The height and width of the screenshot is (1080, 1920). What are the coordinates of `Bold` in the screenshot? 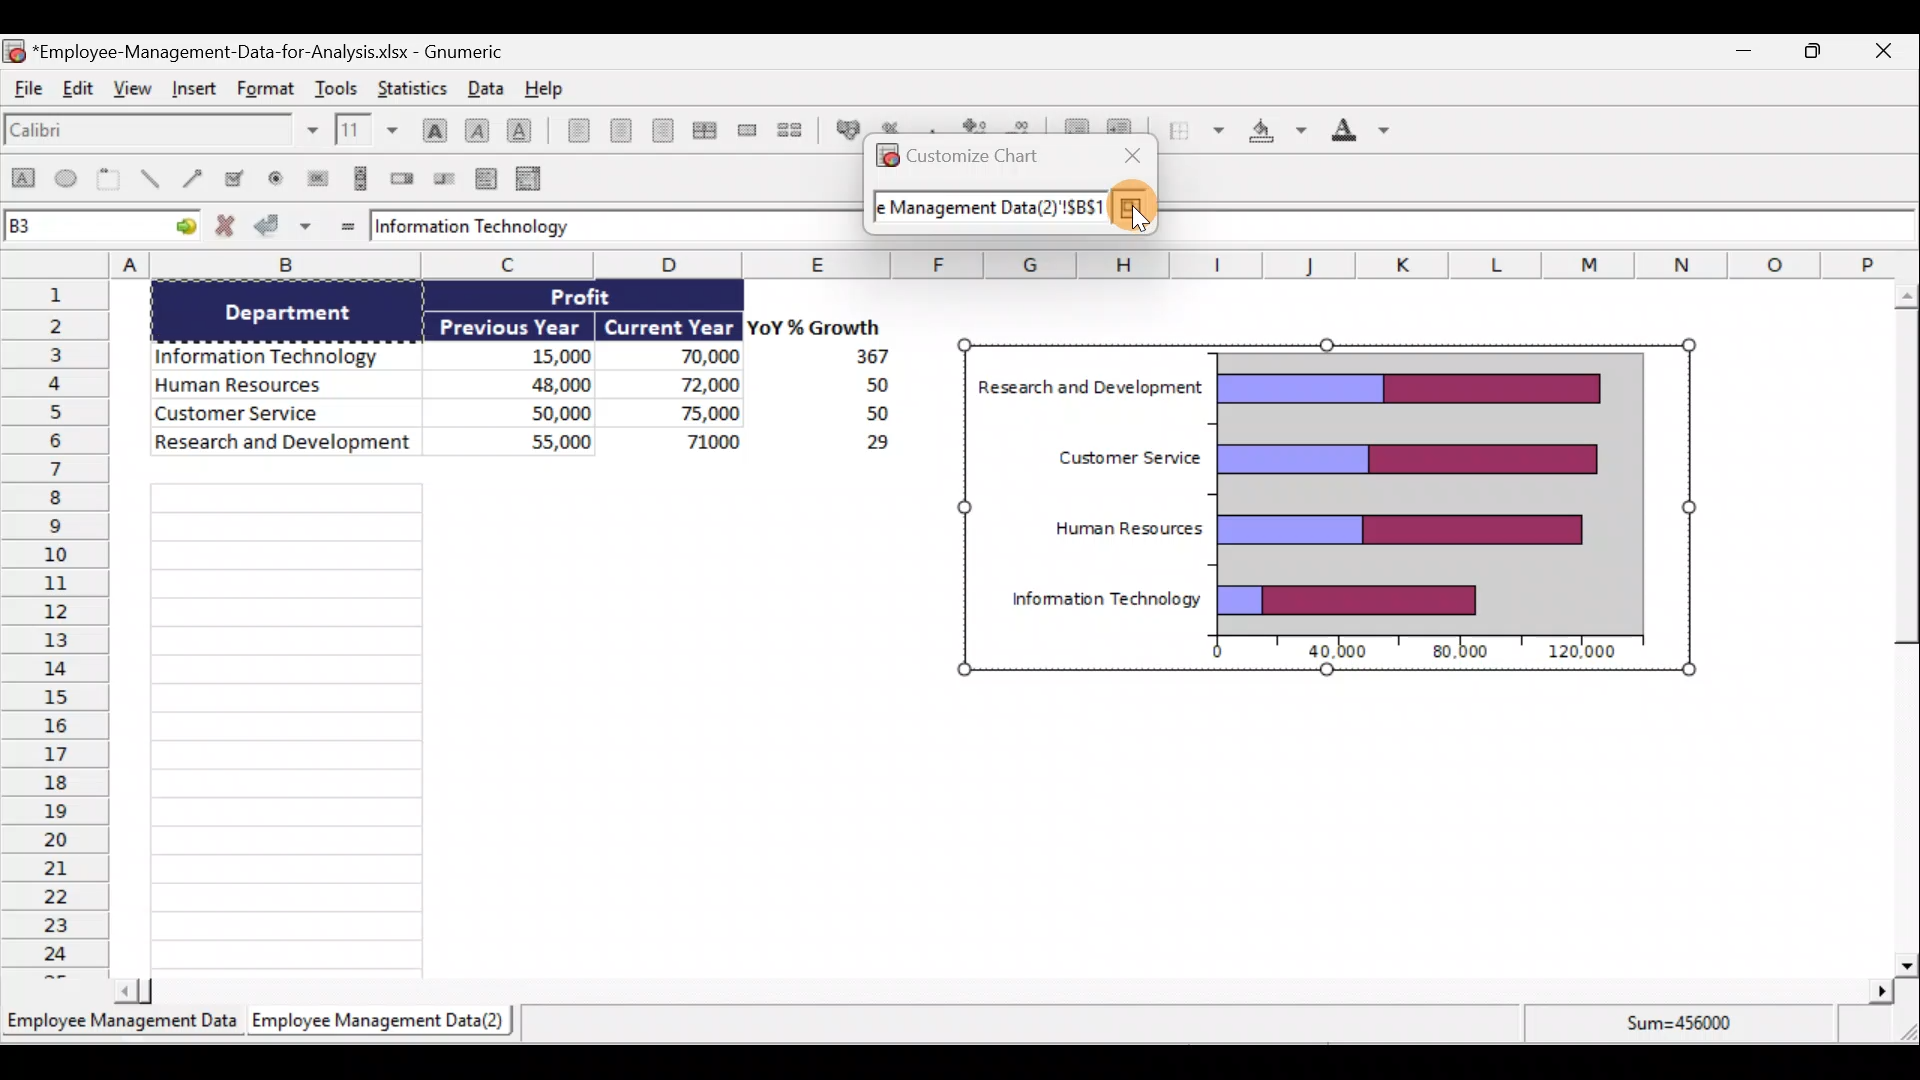 It's located at (432, 129).